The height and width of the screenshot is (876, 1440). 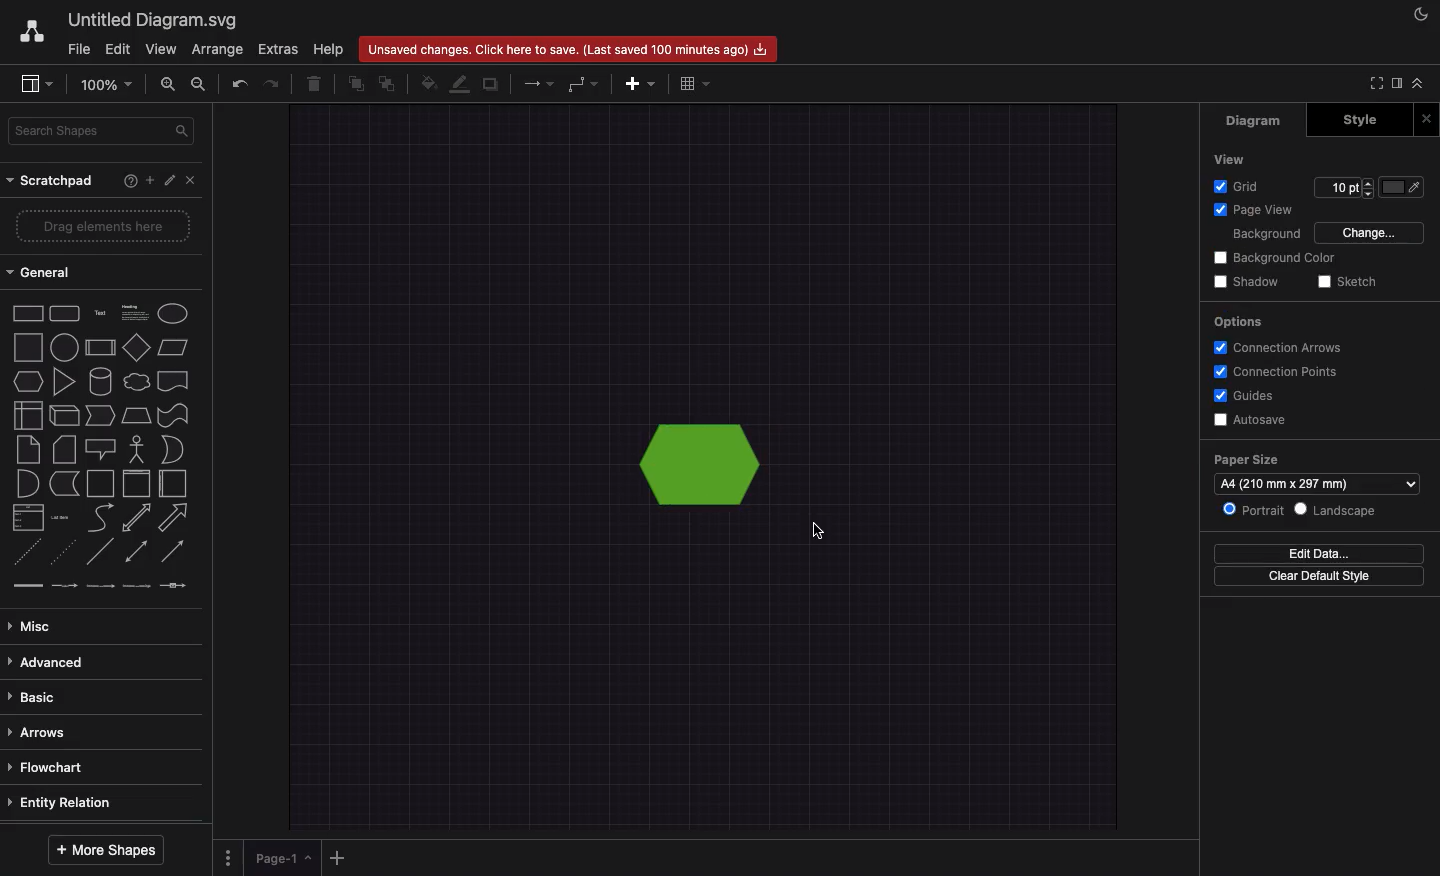 I want to click on Options, so click(x=229, y=856).